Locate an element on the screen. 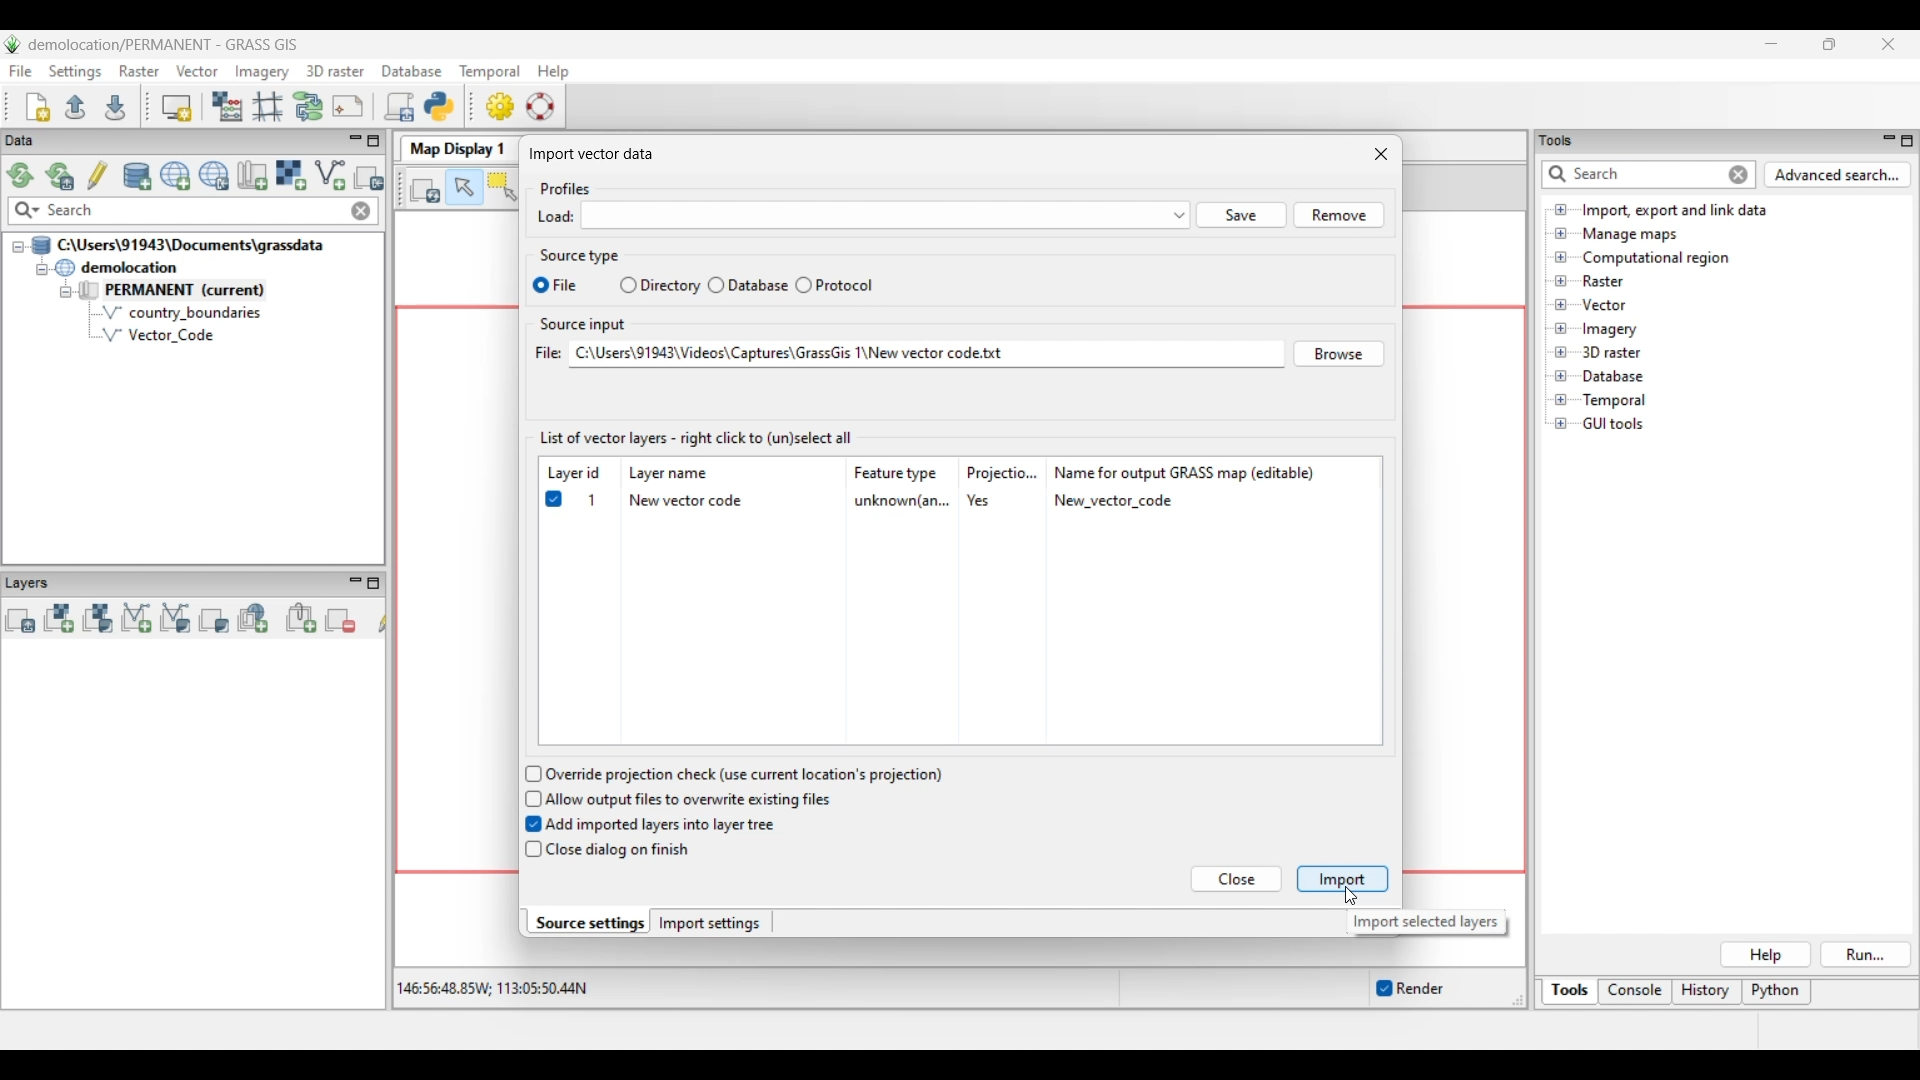 This screenshot has height=1080, width=1920. Type in map for quick search is located at coordinates (195, 211).